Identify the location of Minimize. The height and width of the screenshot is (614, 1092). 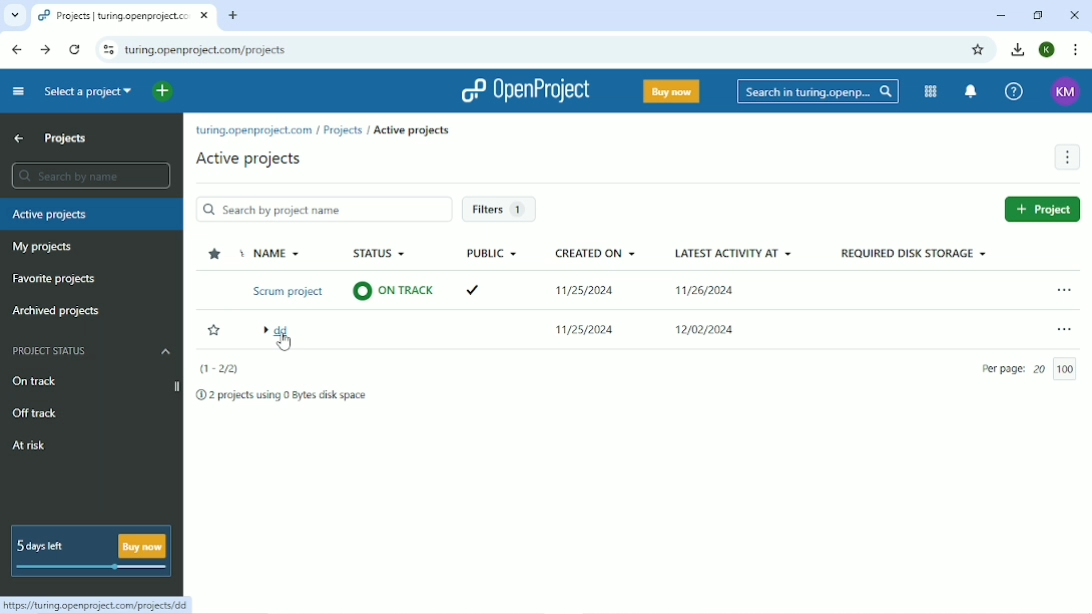
(1001, 16).